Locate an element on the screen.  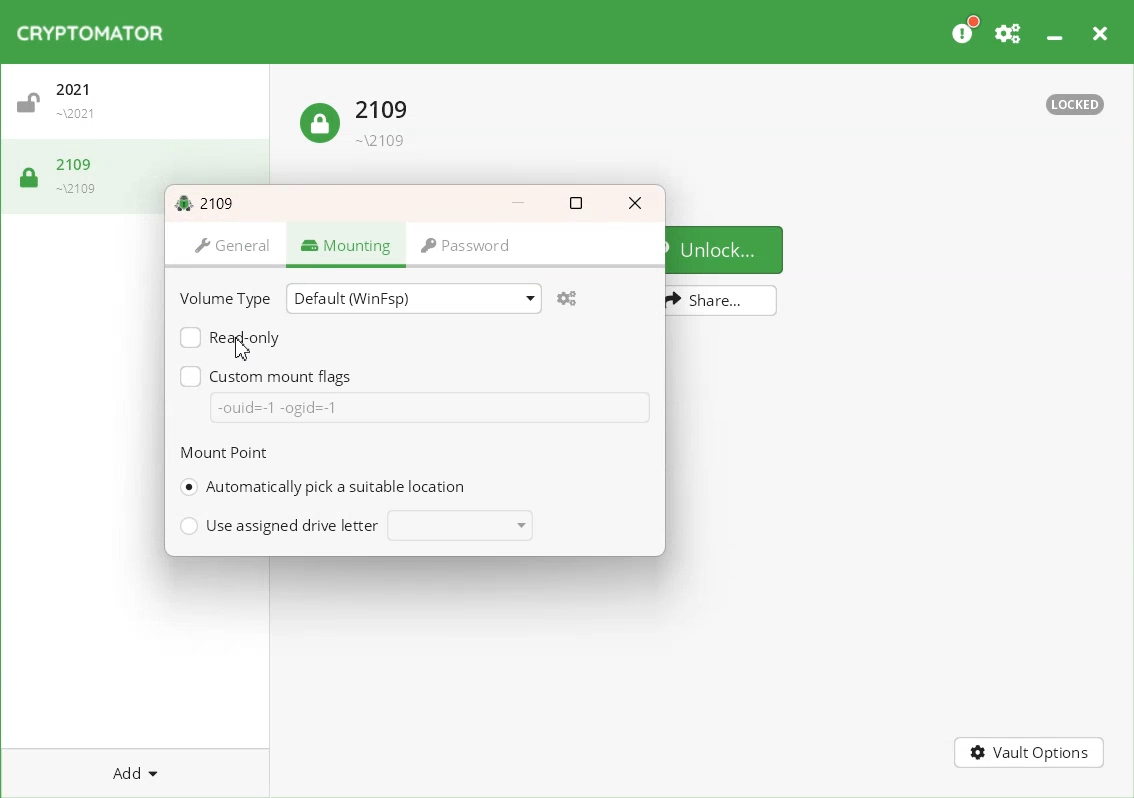
Add is located at coordinates (136, 773).